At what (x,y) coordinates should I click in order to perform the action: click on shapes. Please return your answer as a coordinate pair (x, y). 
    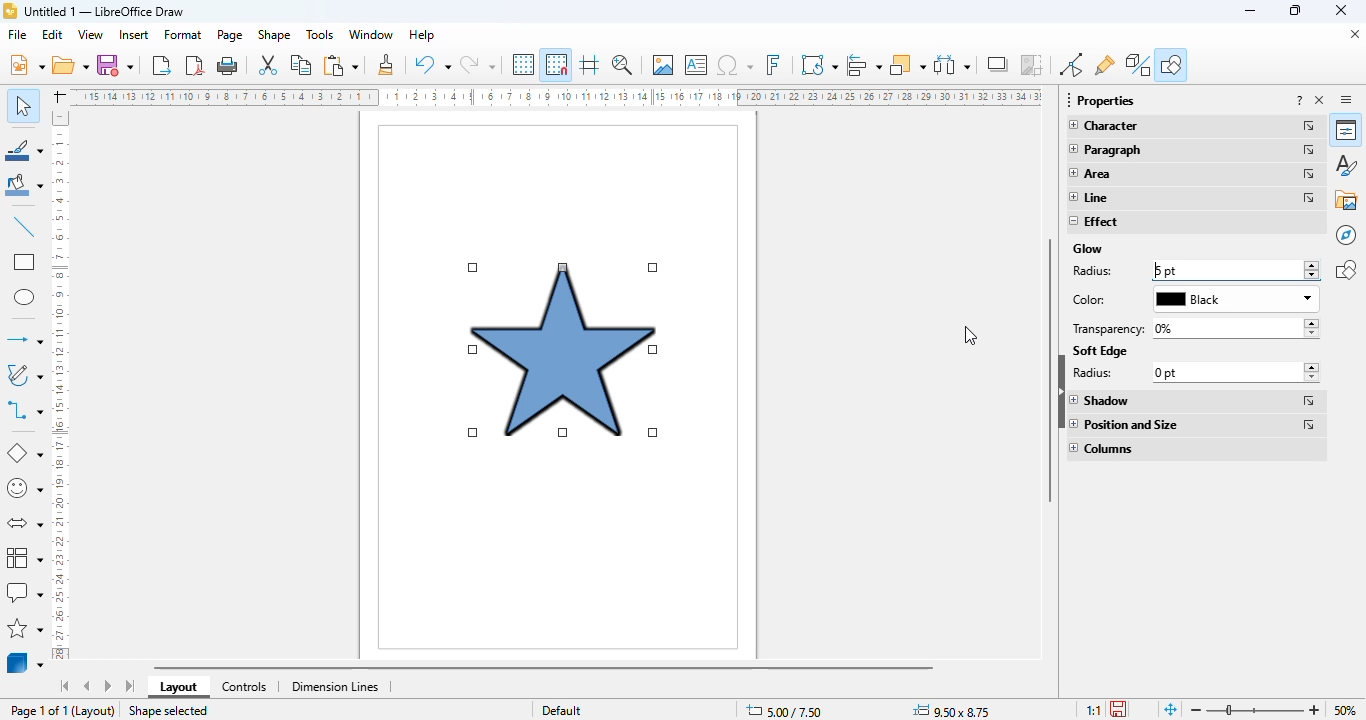
    Looking at the image, I should click on (1346, 269).